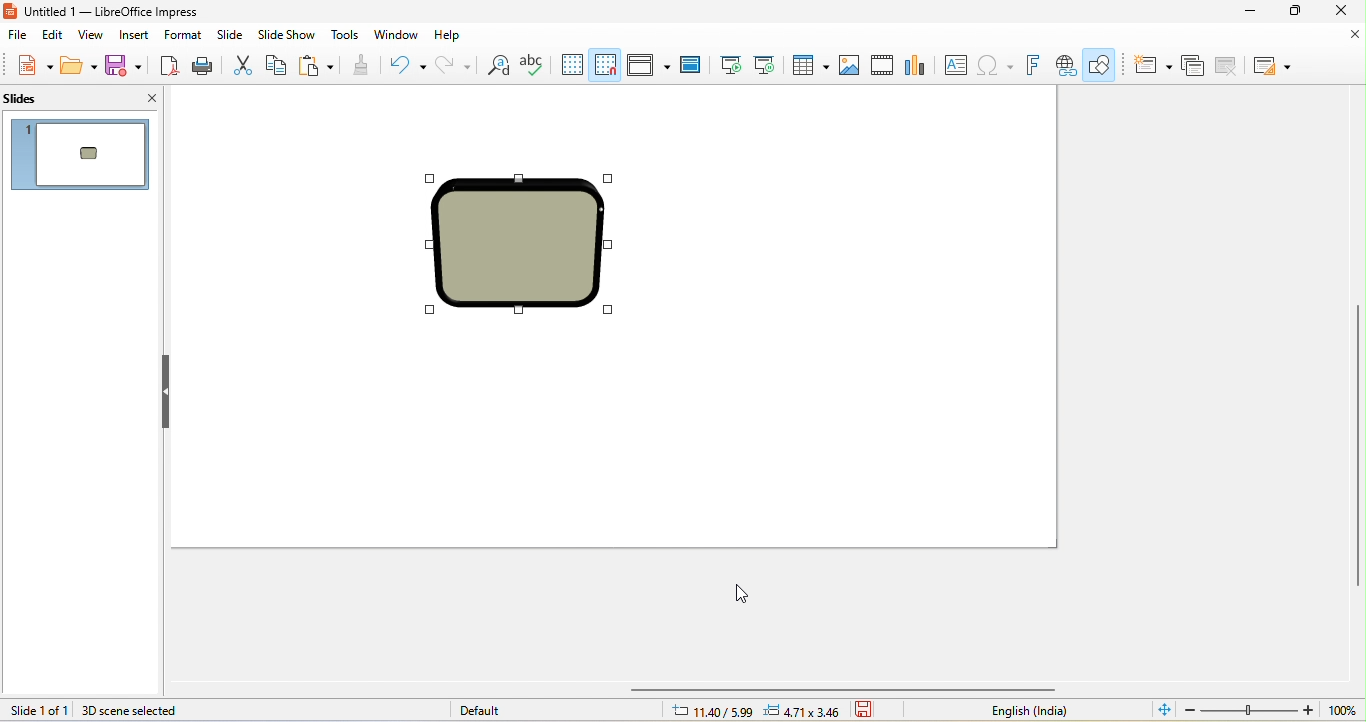 The image size is (1366, 722). What do you see at coordinates (806, 710) in the screenshot?
I see `4.71 x 3.46` at bounding box center [806, 710].